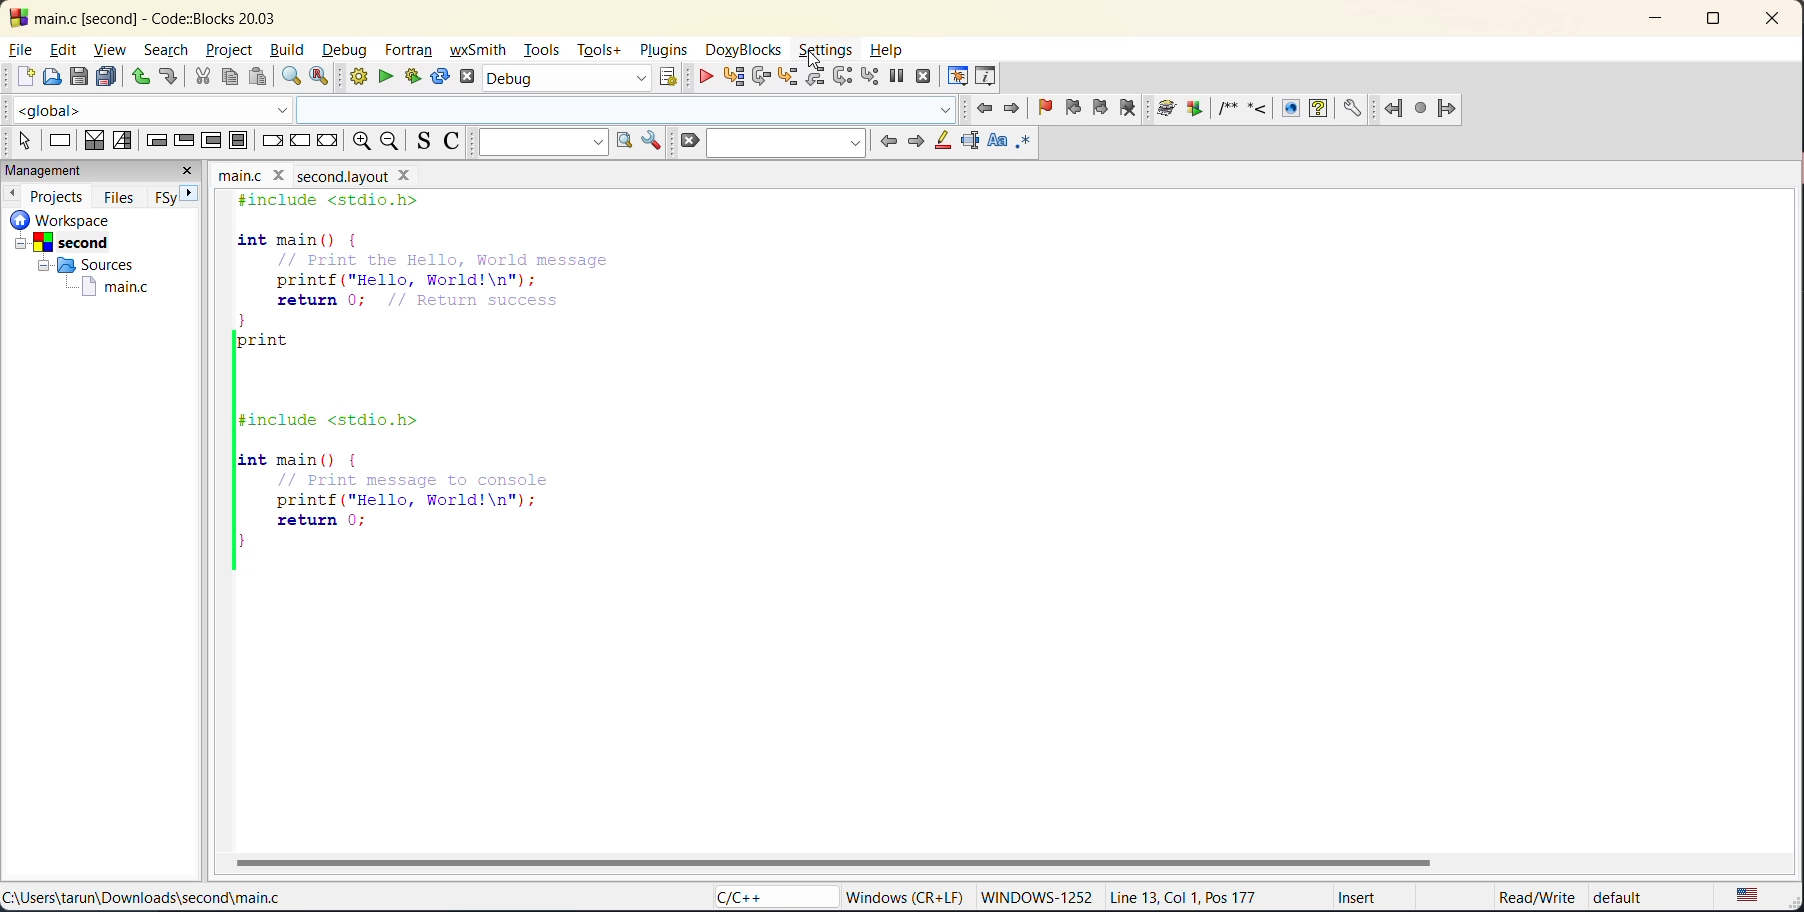  I want to click on windows-1252, so click(1036, 898).